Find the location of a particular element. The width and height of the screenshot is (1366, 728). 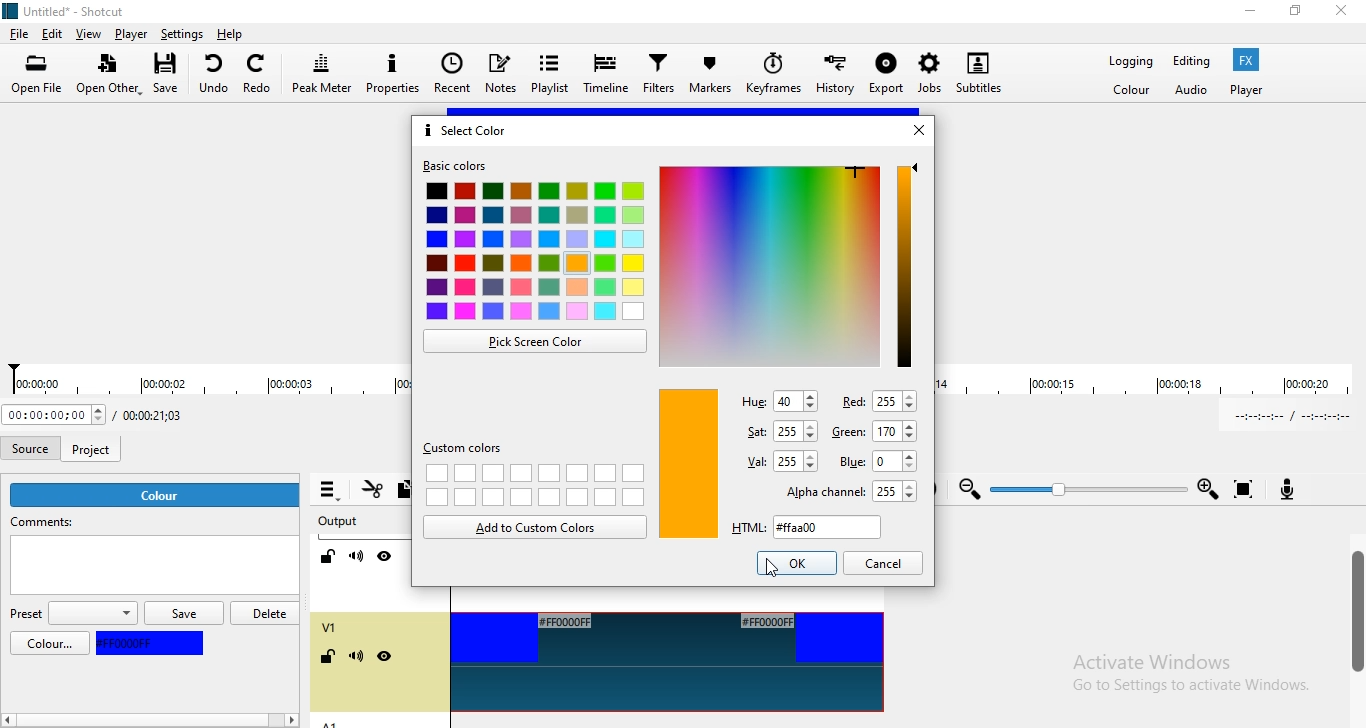

Color adjustment is located at coordinates (905, 265).